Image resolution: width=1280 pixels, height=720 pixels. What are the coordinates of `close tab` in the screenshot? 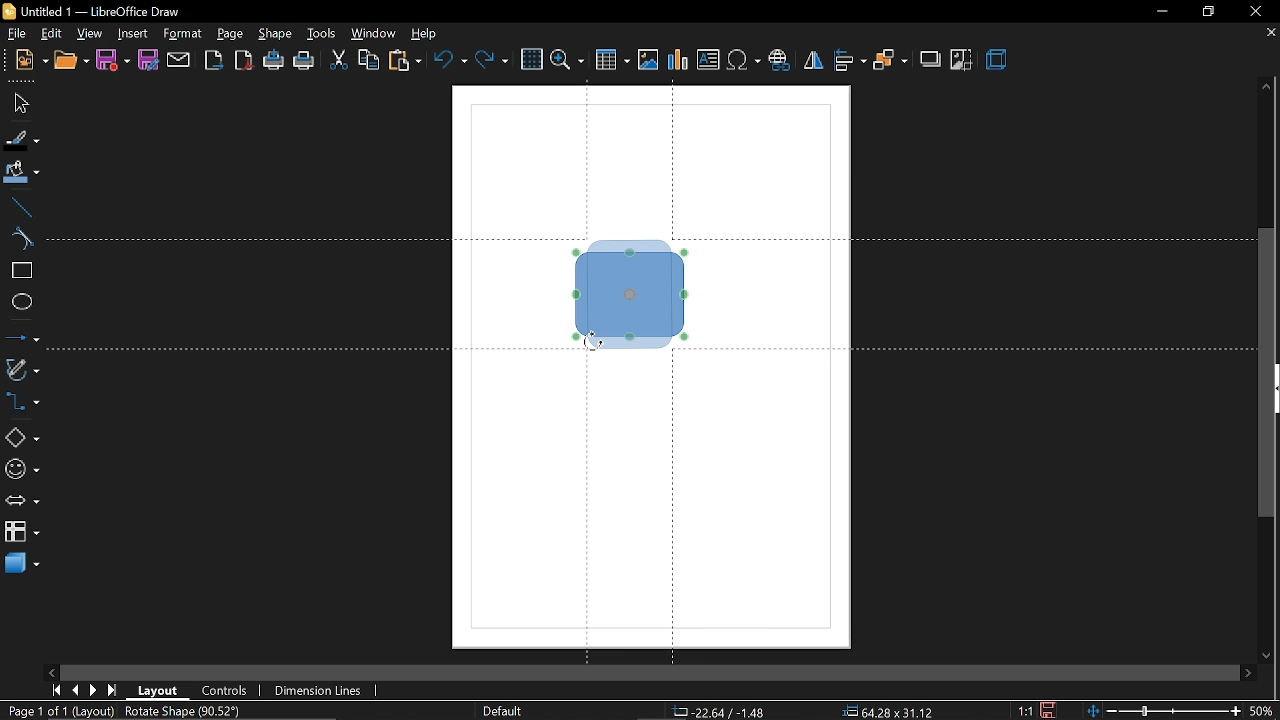 It's located at (1269, 34).